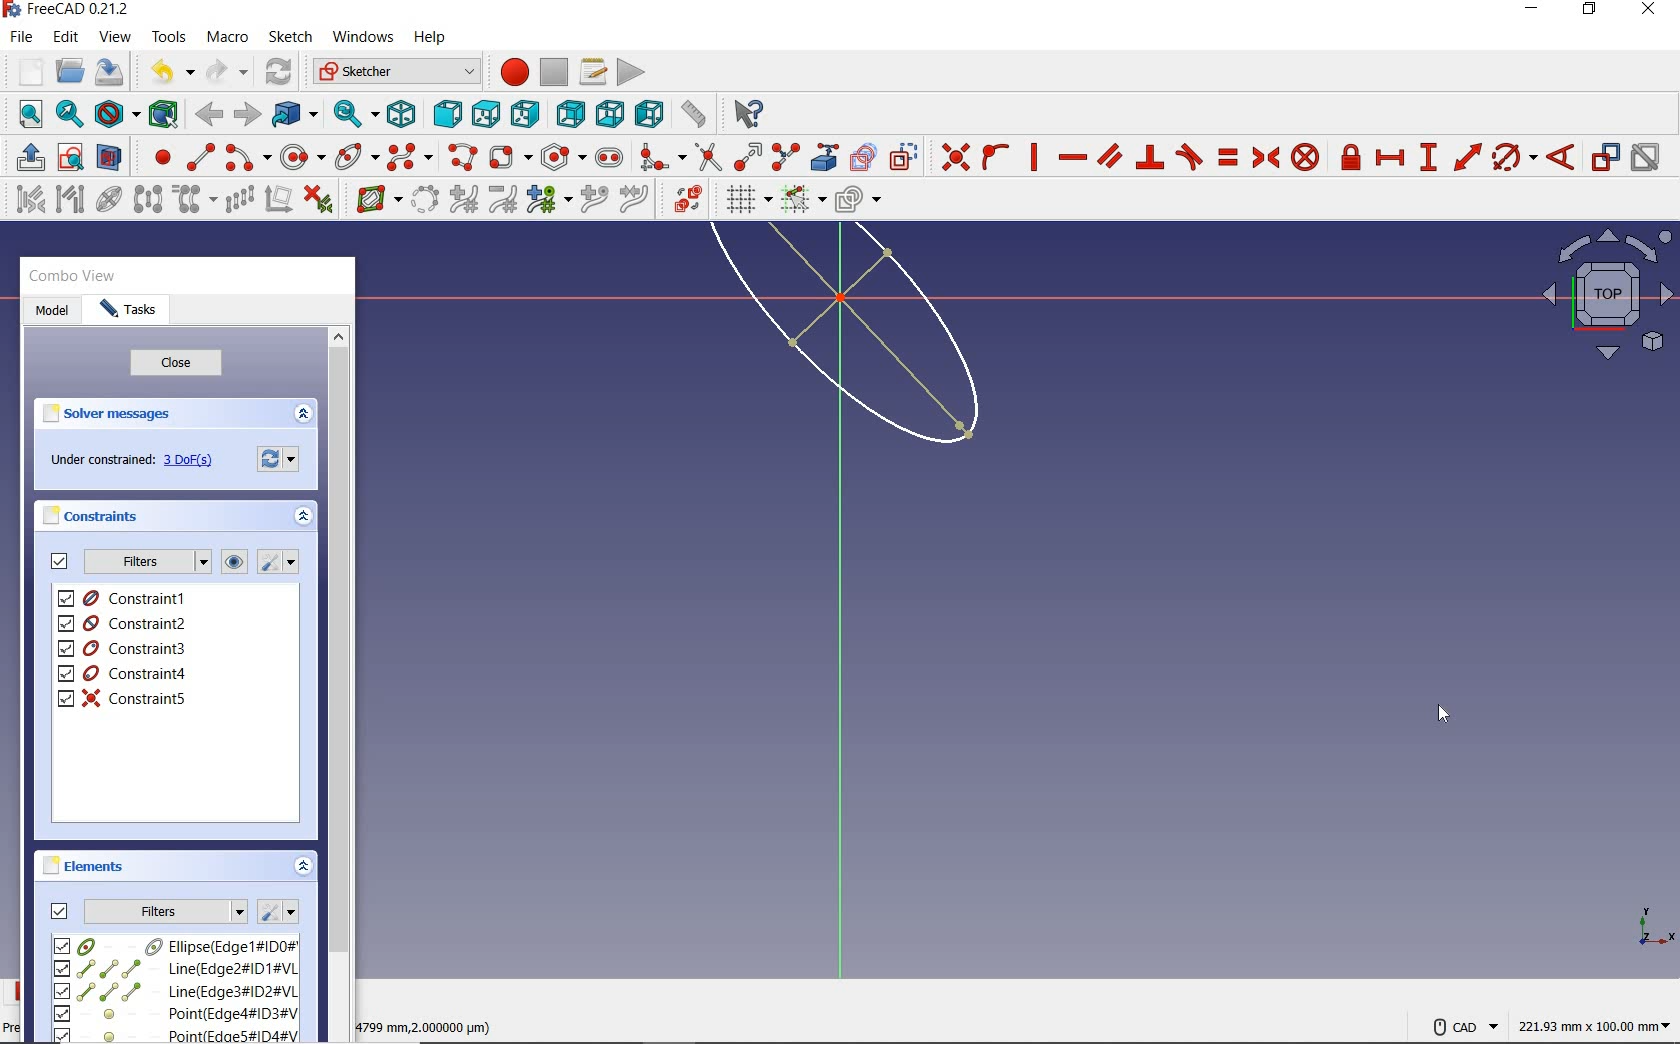  I want to click on insert knot, so click(595, 200).